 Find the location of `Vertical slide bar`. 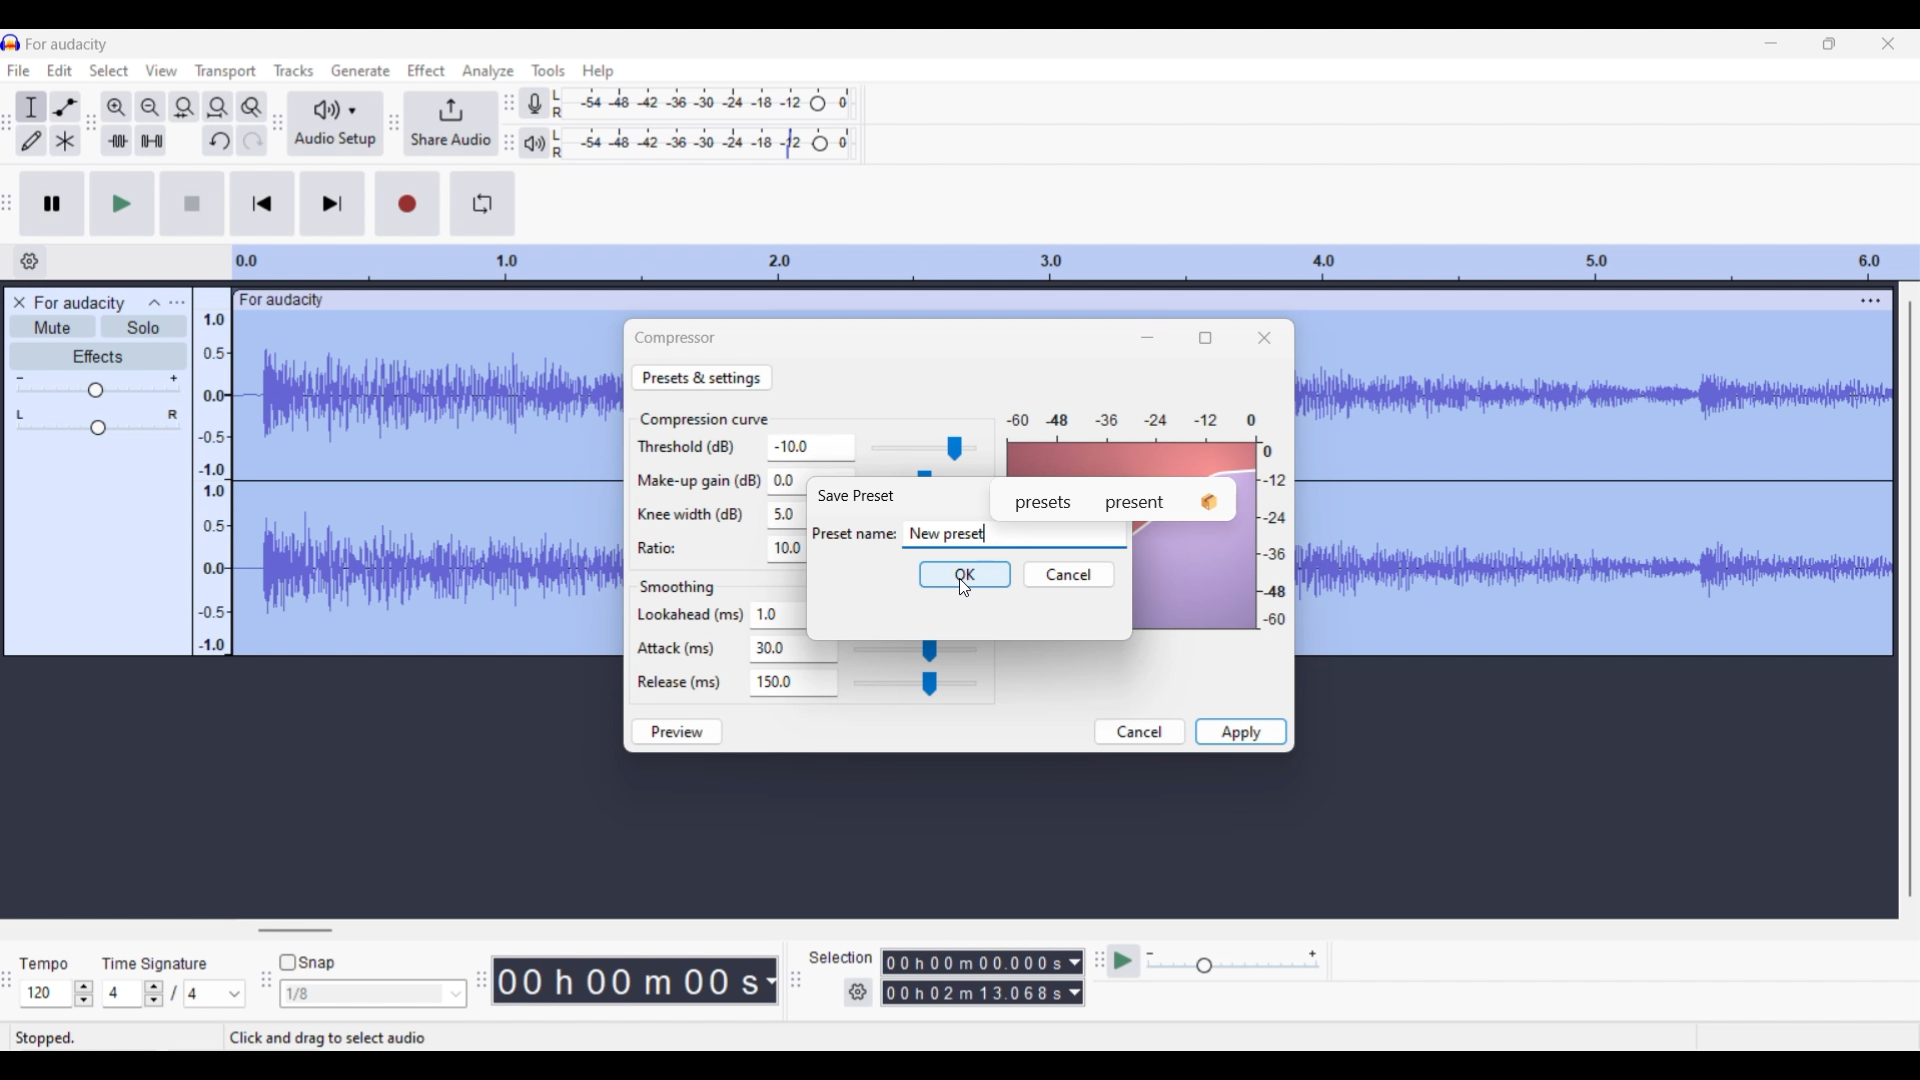

Vertical slide bar is located at coordinates (1911, 601).